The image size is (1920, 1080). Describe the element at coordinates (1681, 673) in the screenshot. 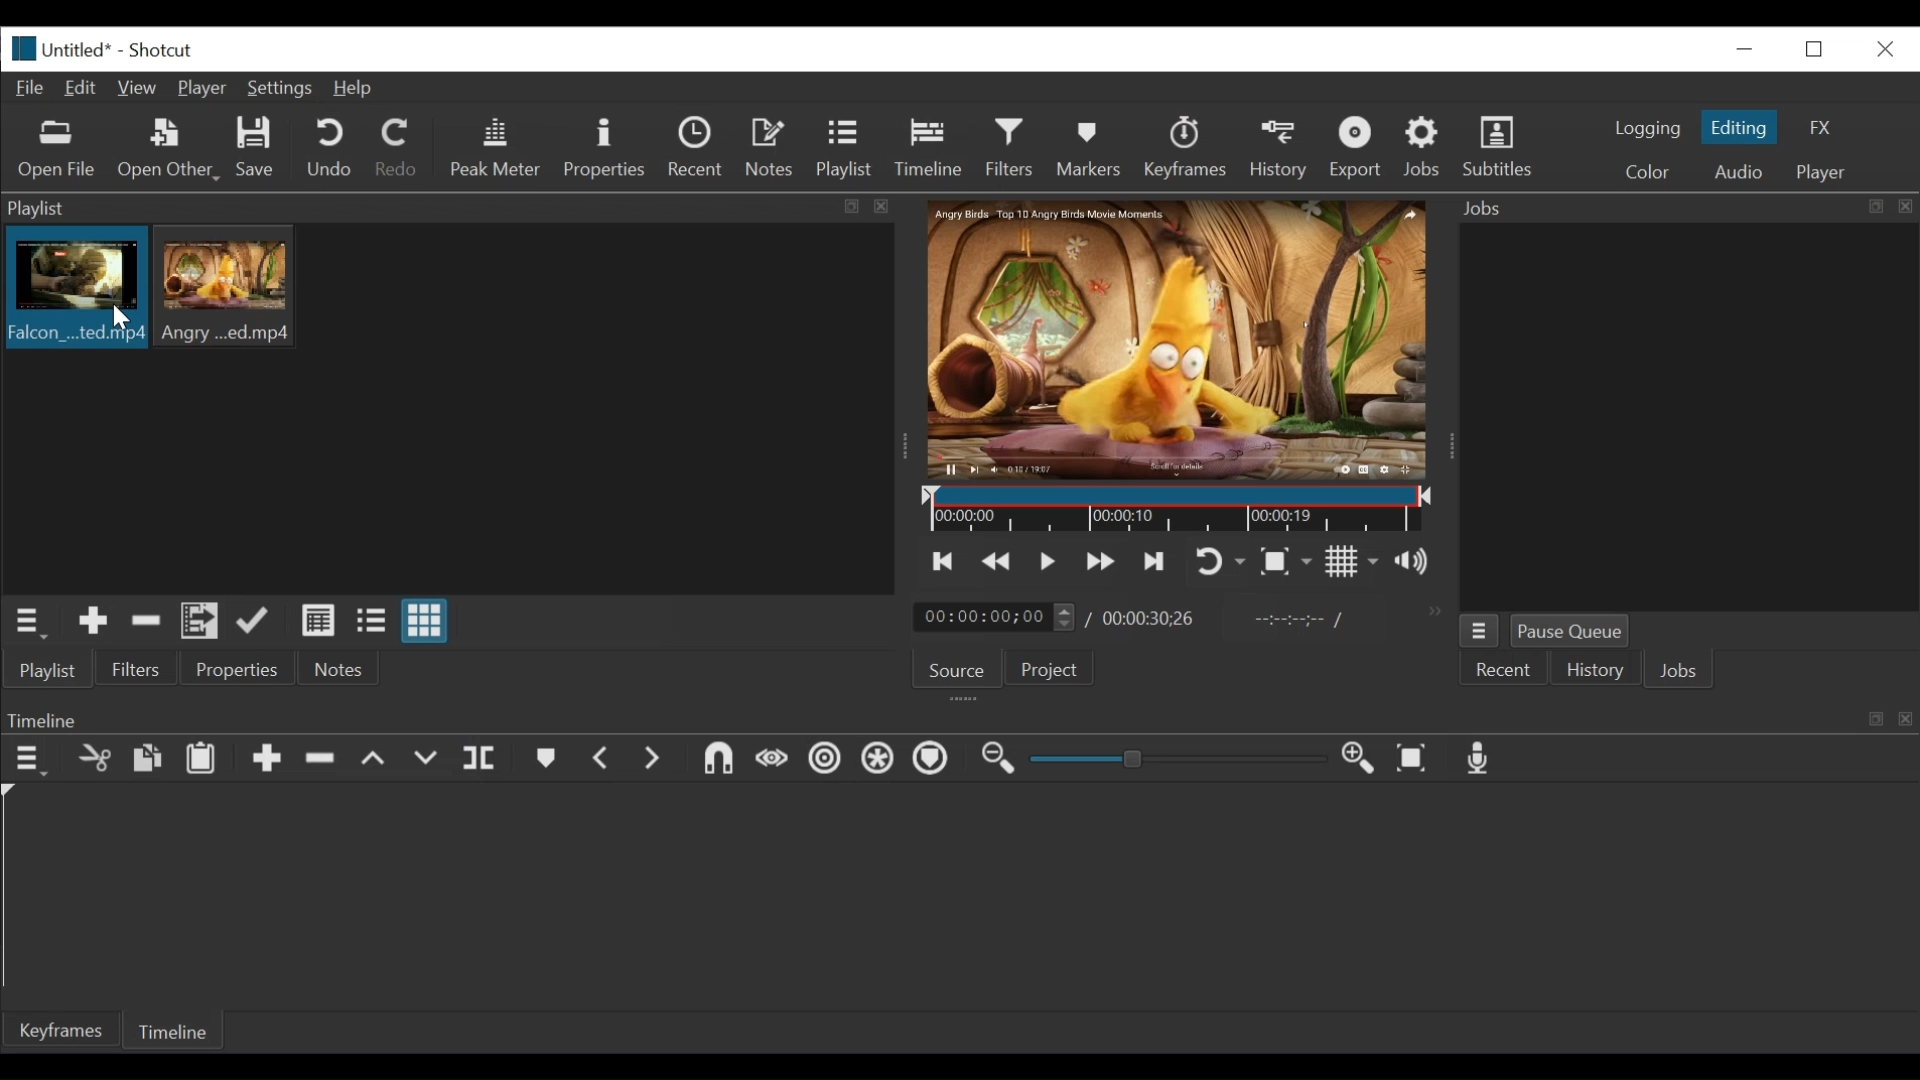

I see `JOBS` at that location.